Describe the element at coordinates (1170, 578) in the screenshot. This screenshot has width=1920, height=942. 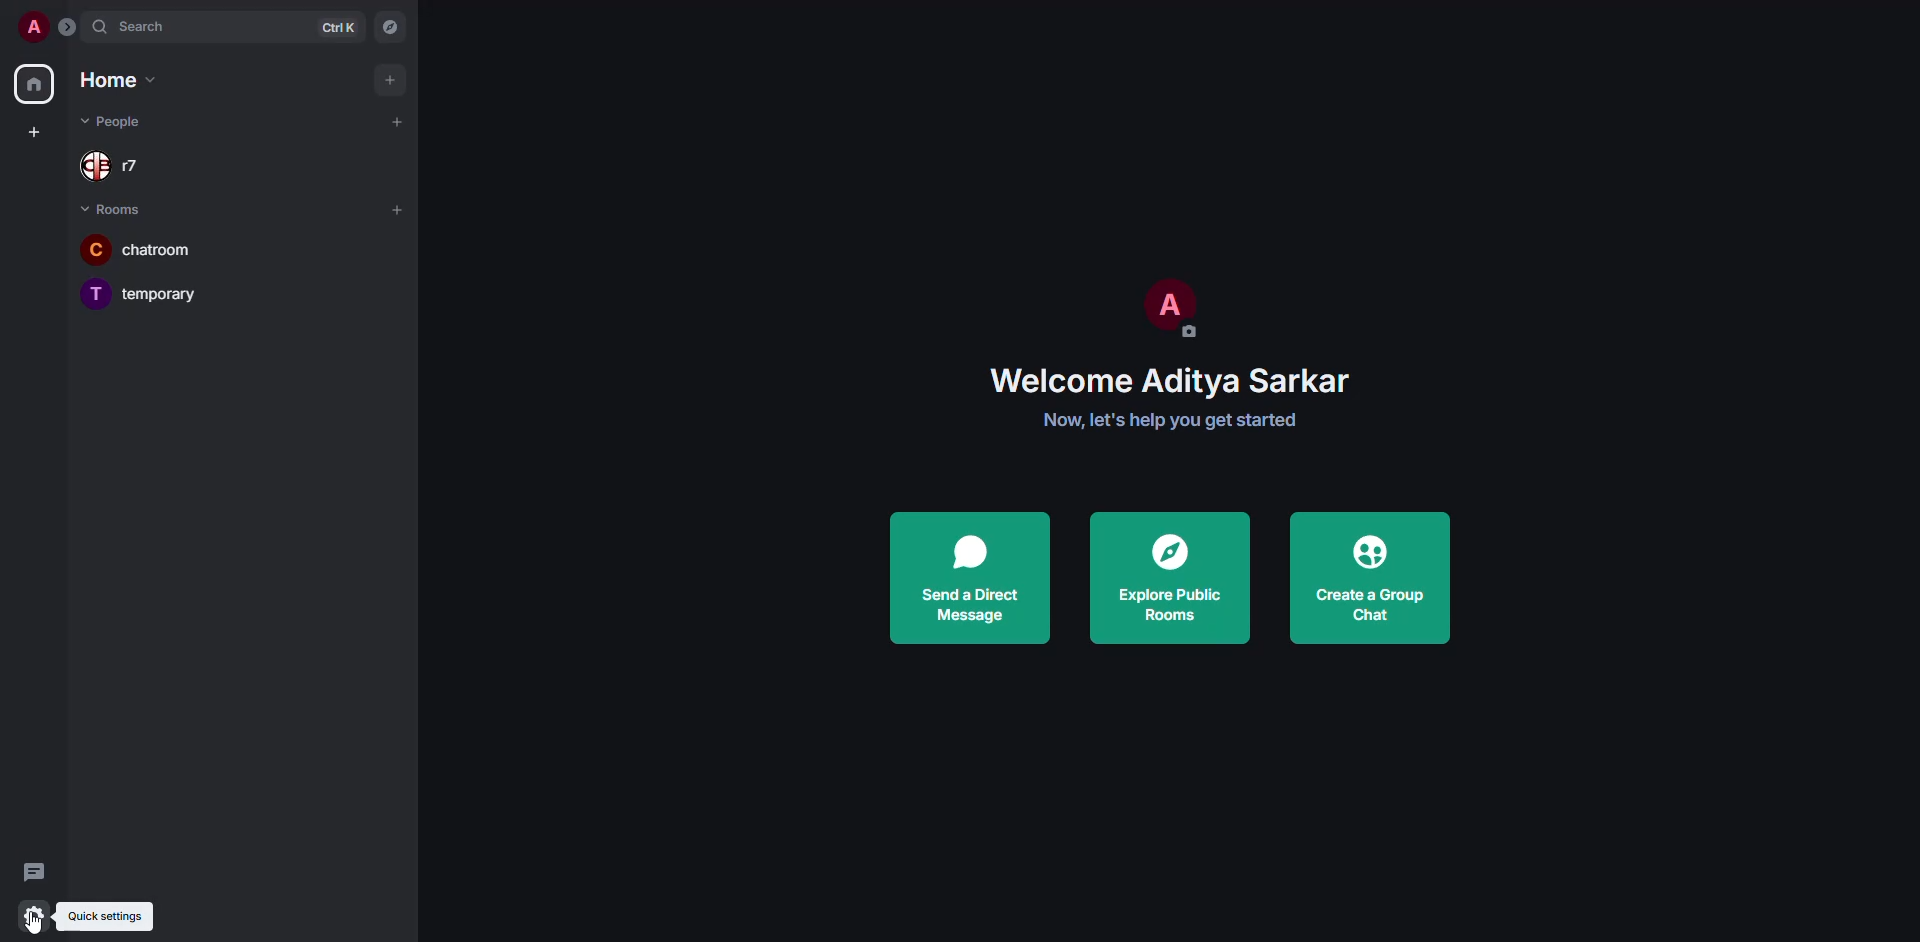
I see `explore public rooms` at that location.